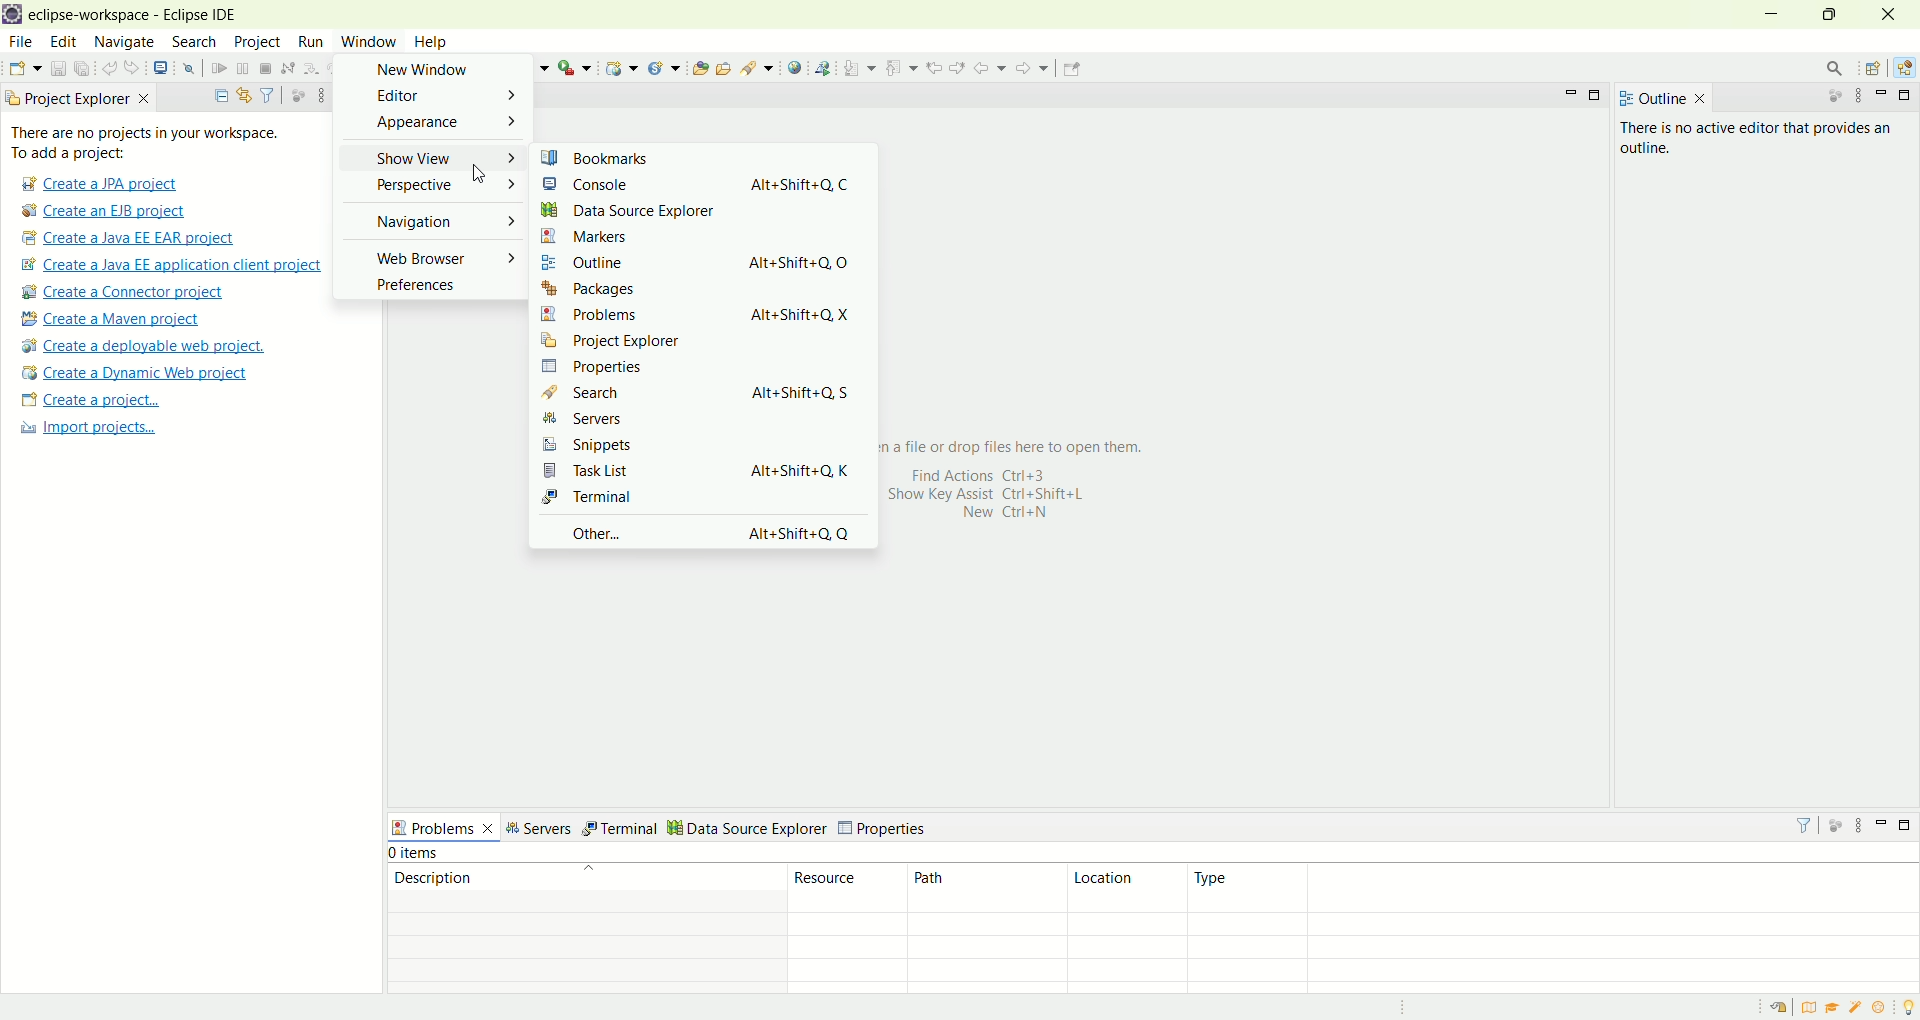 The width and height of the screenshot is (1920, 1020). Describe the element at coordinates (699, 66) in the screenshot. I see `open type` at that location.